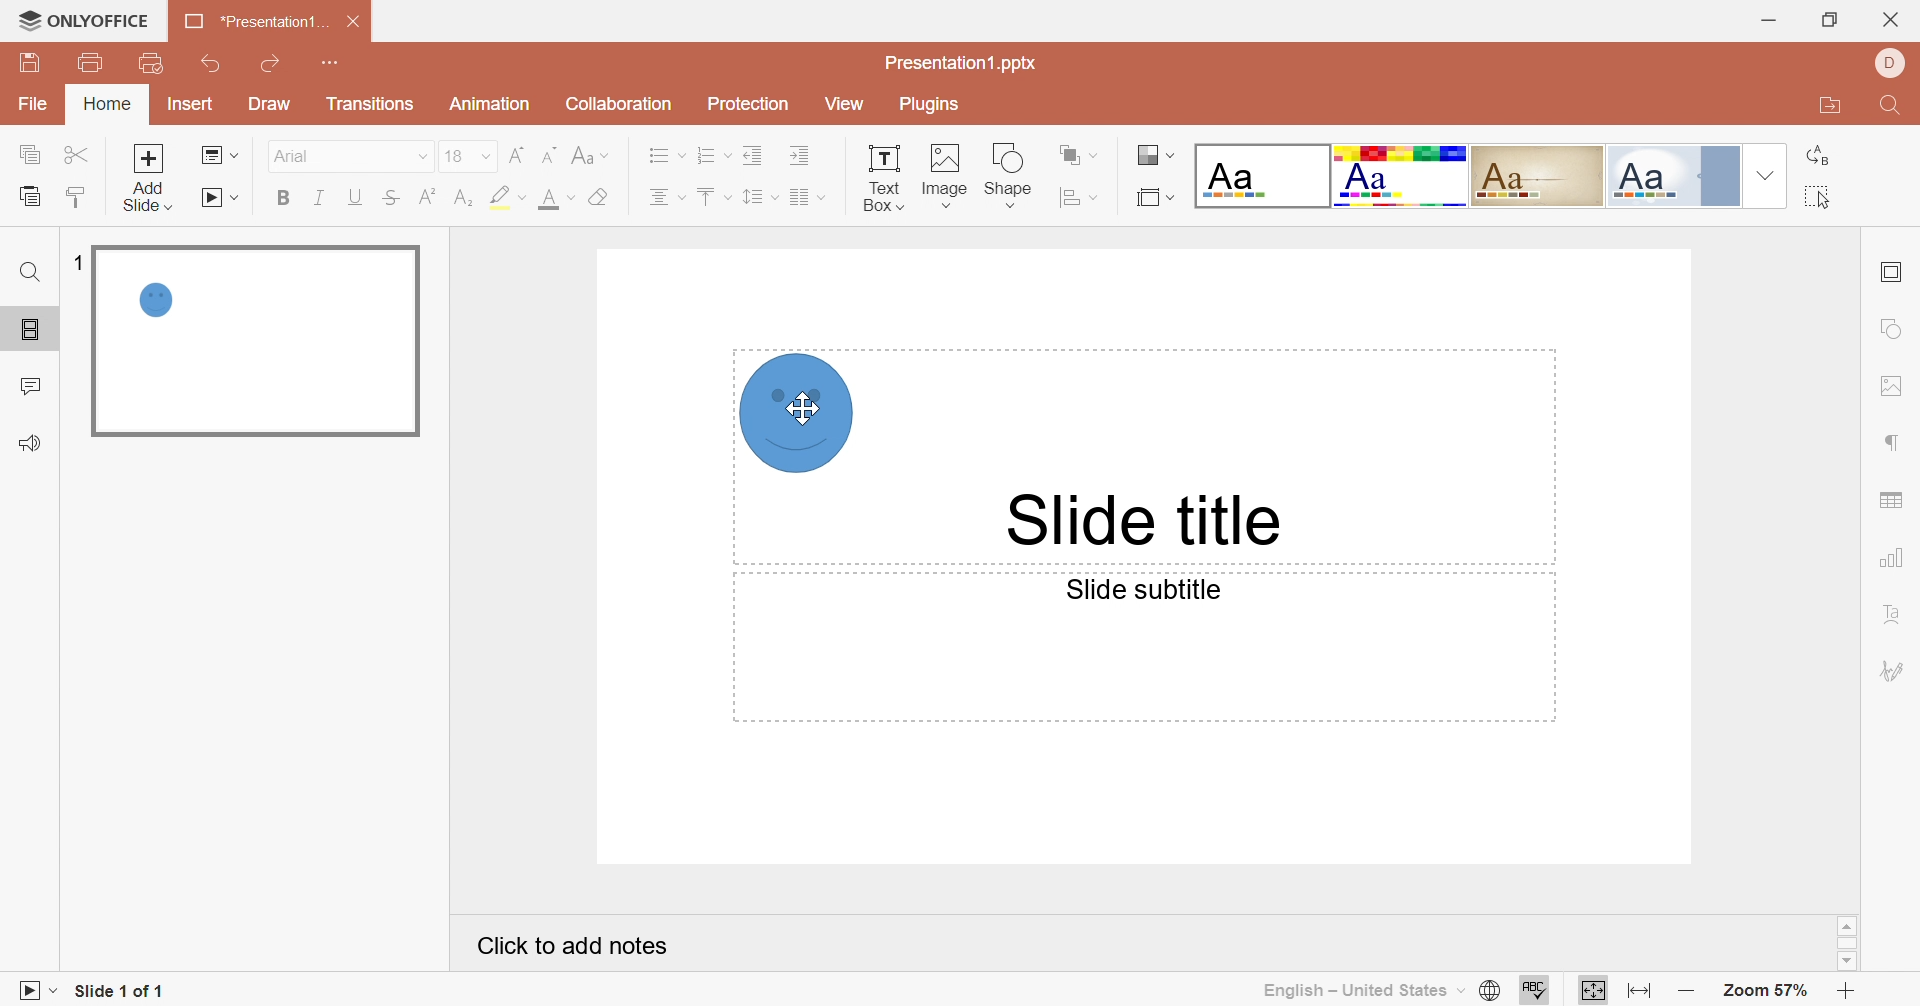 Image resolution: width=1920 pixels, height=1006 pixels. I want to click on Official, so click(1671, 177).